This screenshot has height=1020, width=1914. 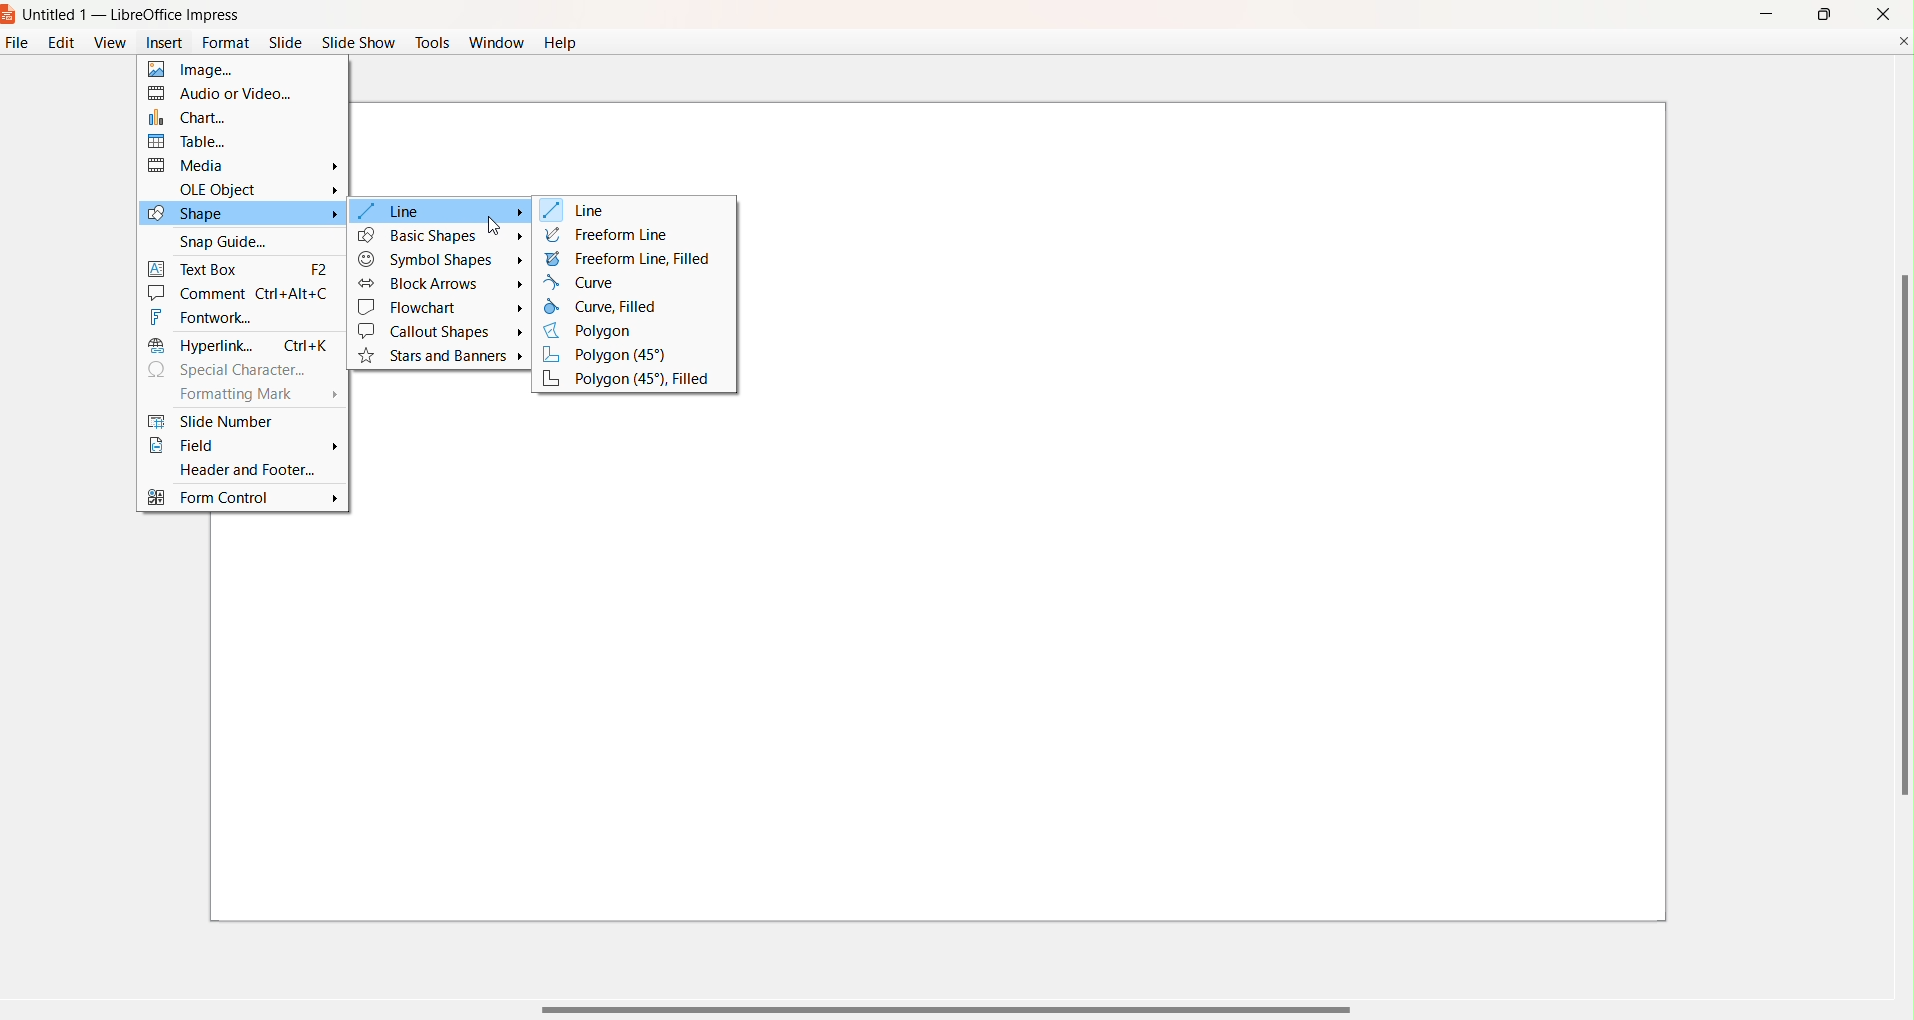 What do you see at coordinates (229, 70) in the screenshot?
I see `Image` at bounding box center [229, 70].